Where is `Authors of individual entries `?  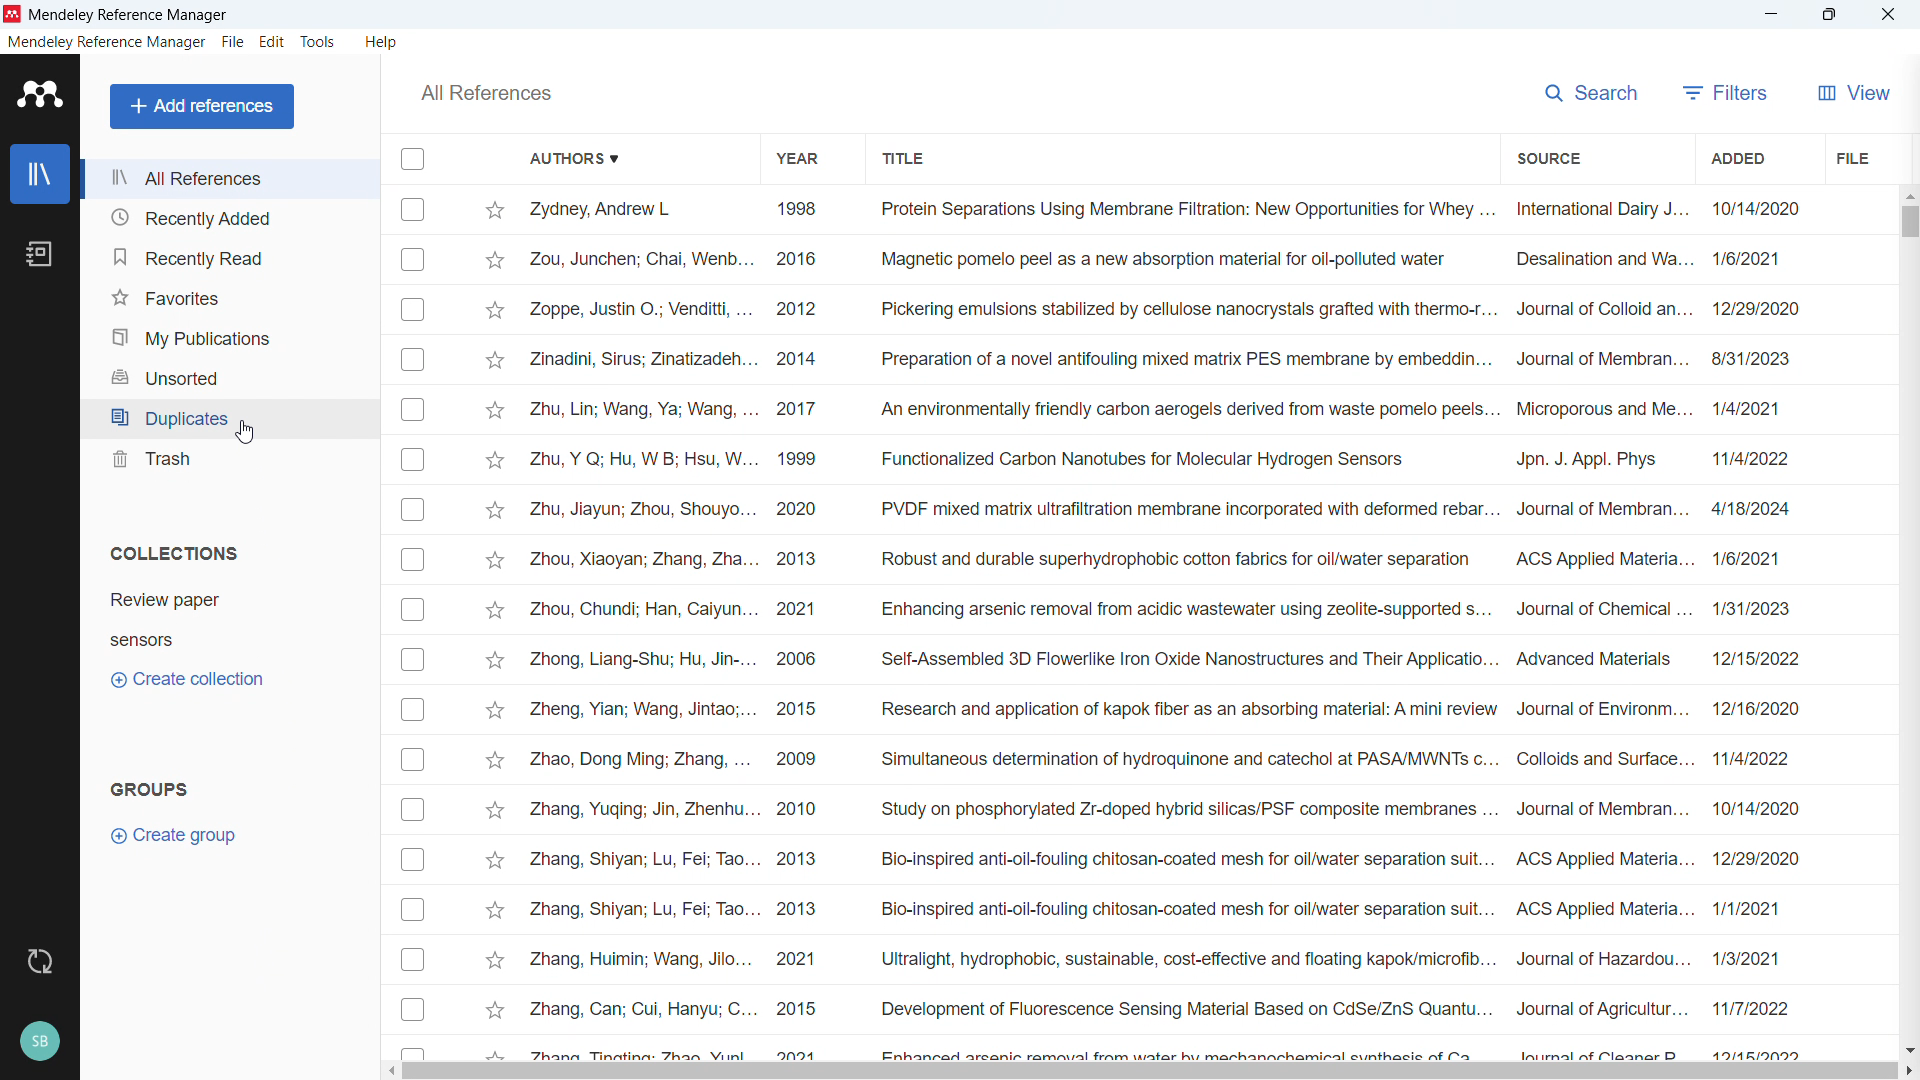
Authors of individual entries  is located at coordinates (642, 626).